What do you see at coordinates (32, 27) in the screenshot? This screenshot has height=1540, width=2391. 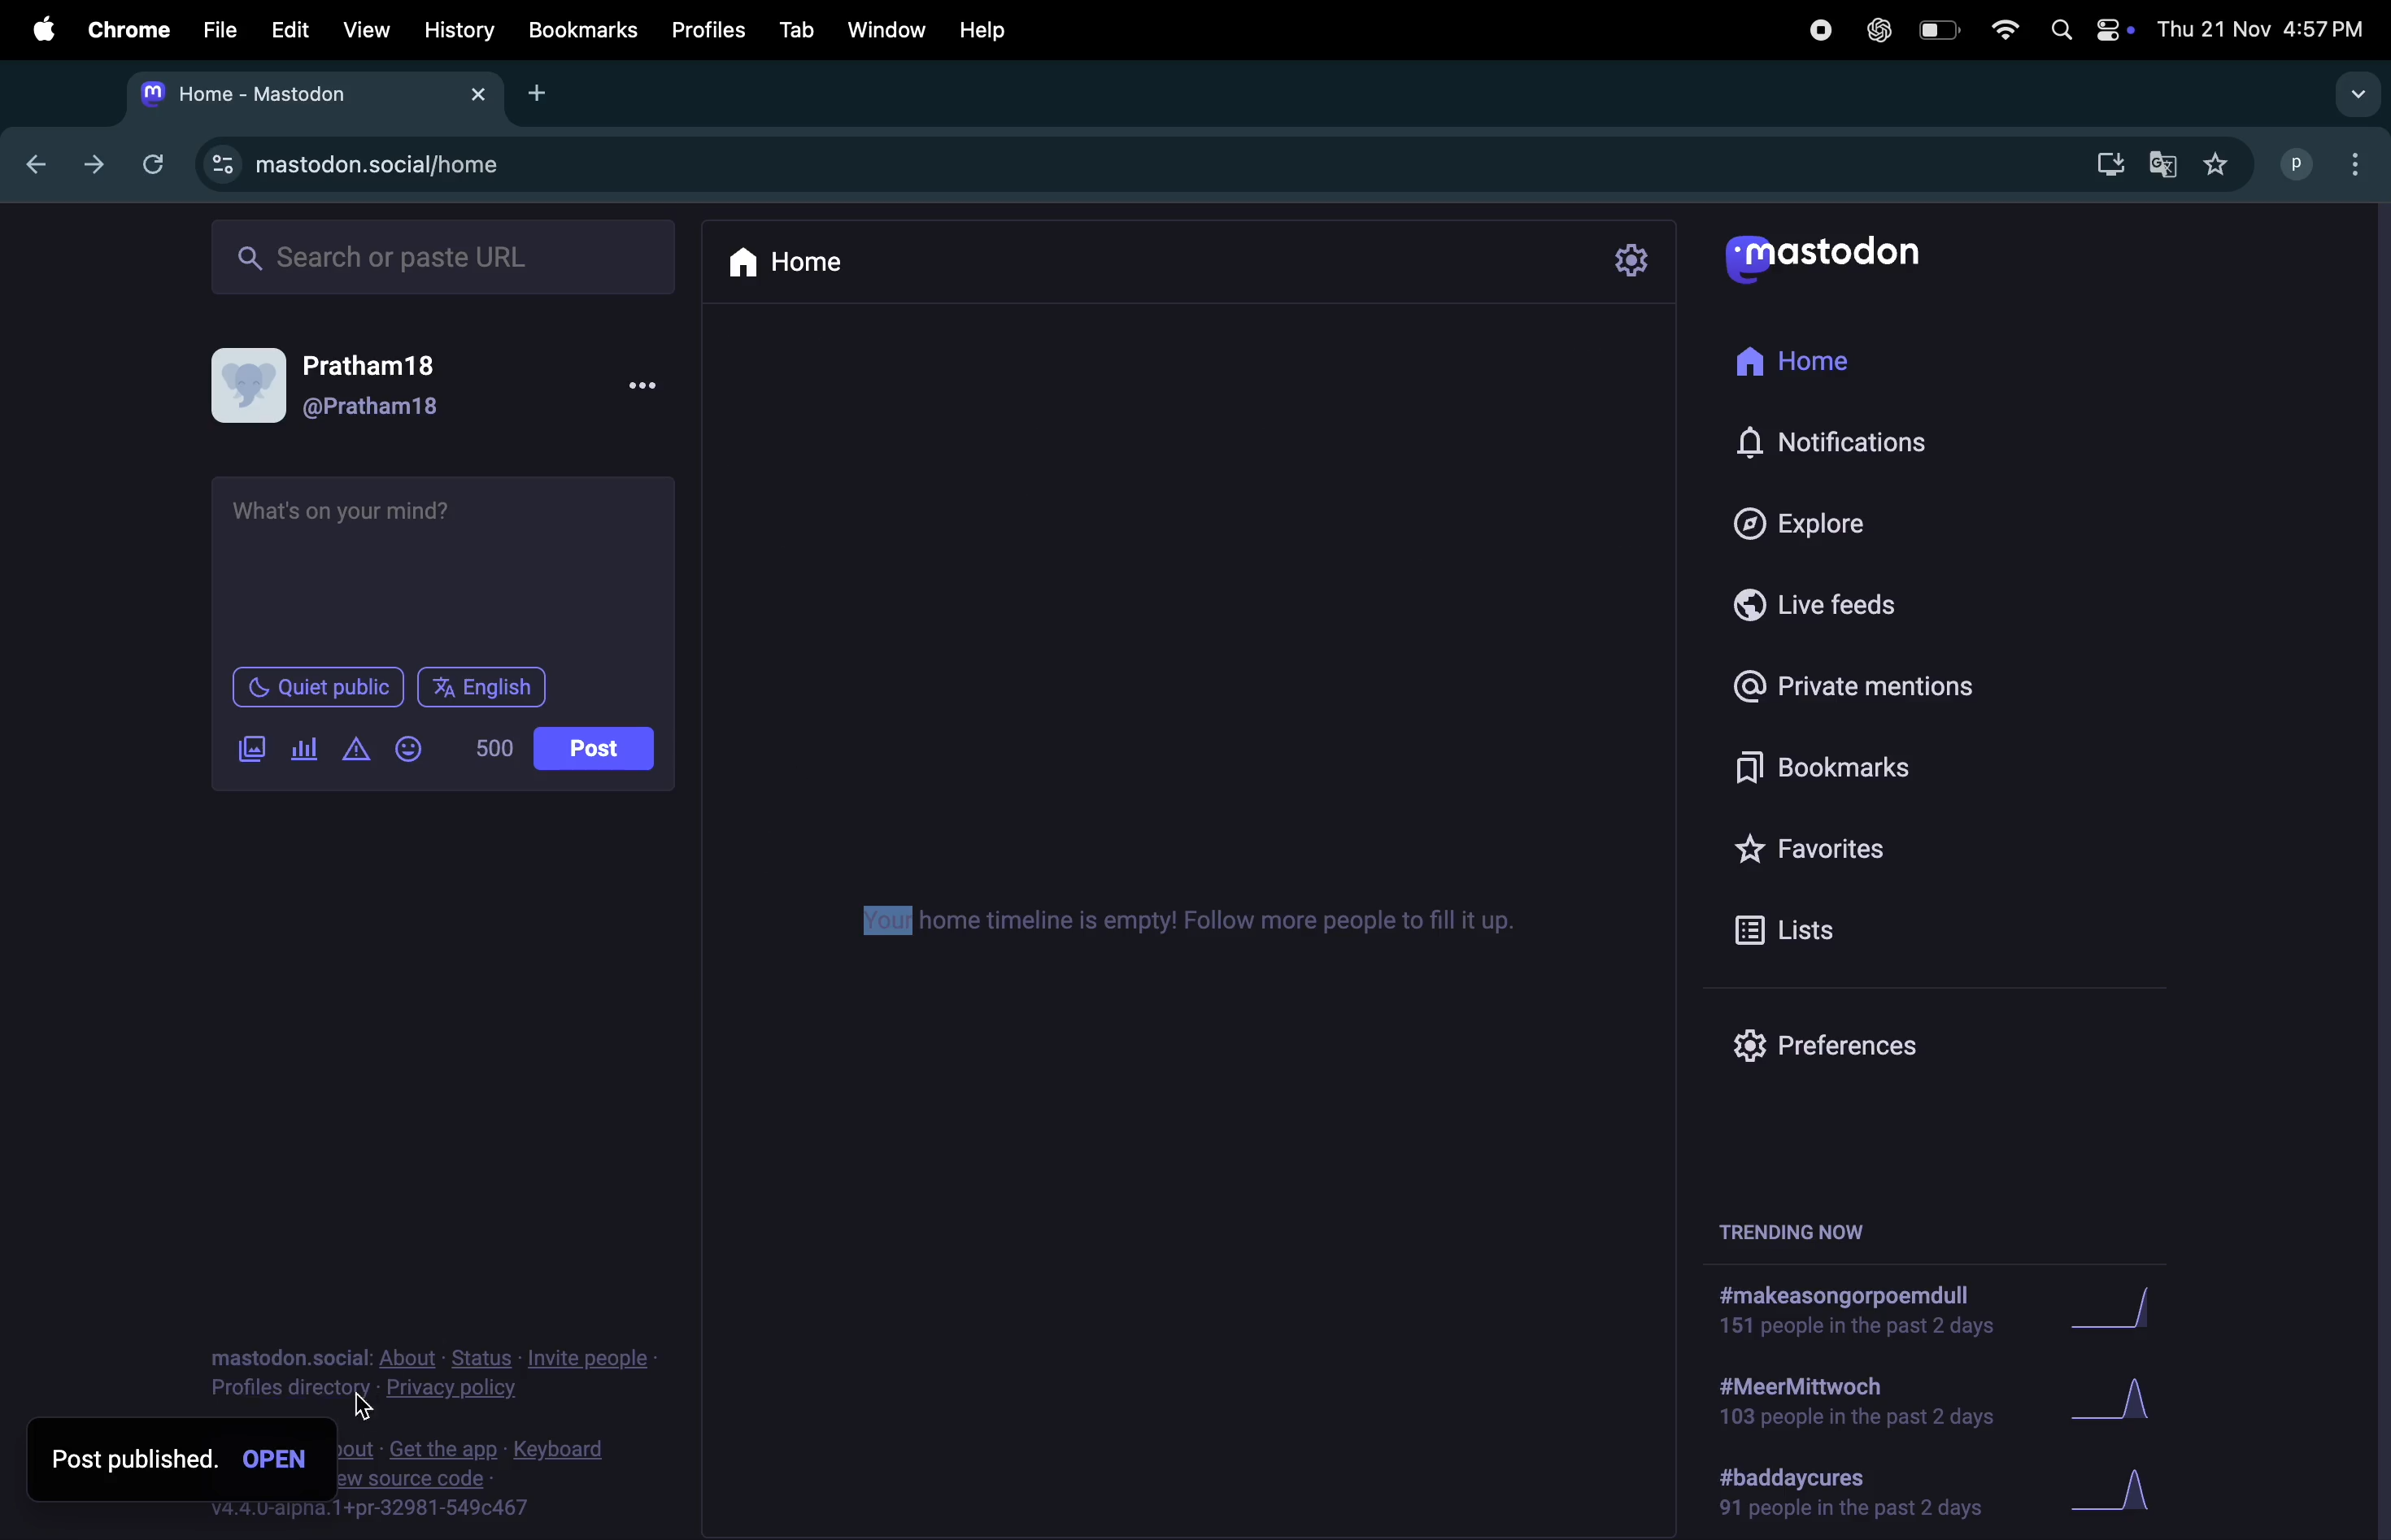 I see `apple menu` at bounding box center [32, 27].